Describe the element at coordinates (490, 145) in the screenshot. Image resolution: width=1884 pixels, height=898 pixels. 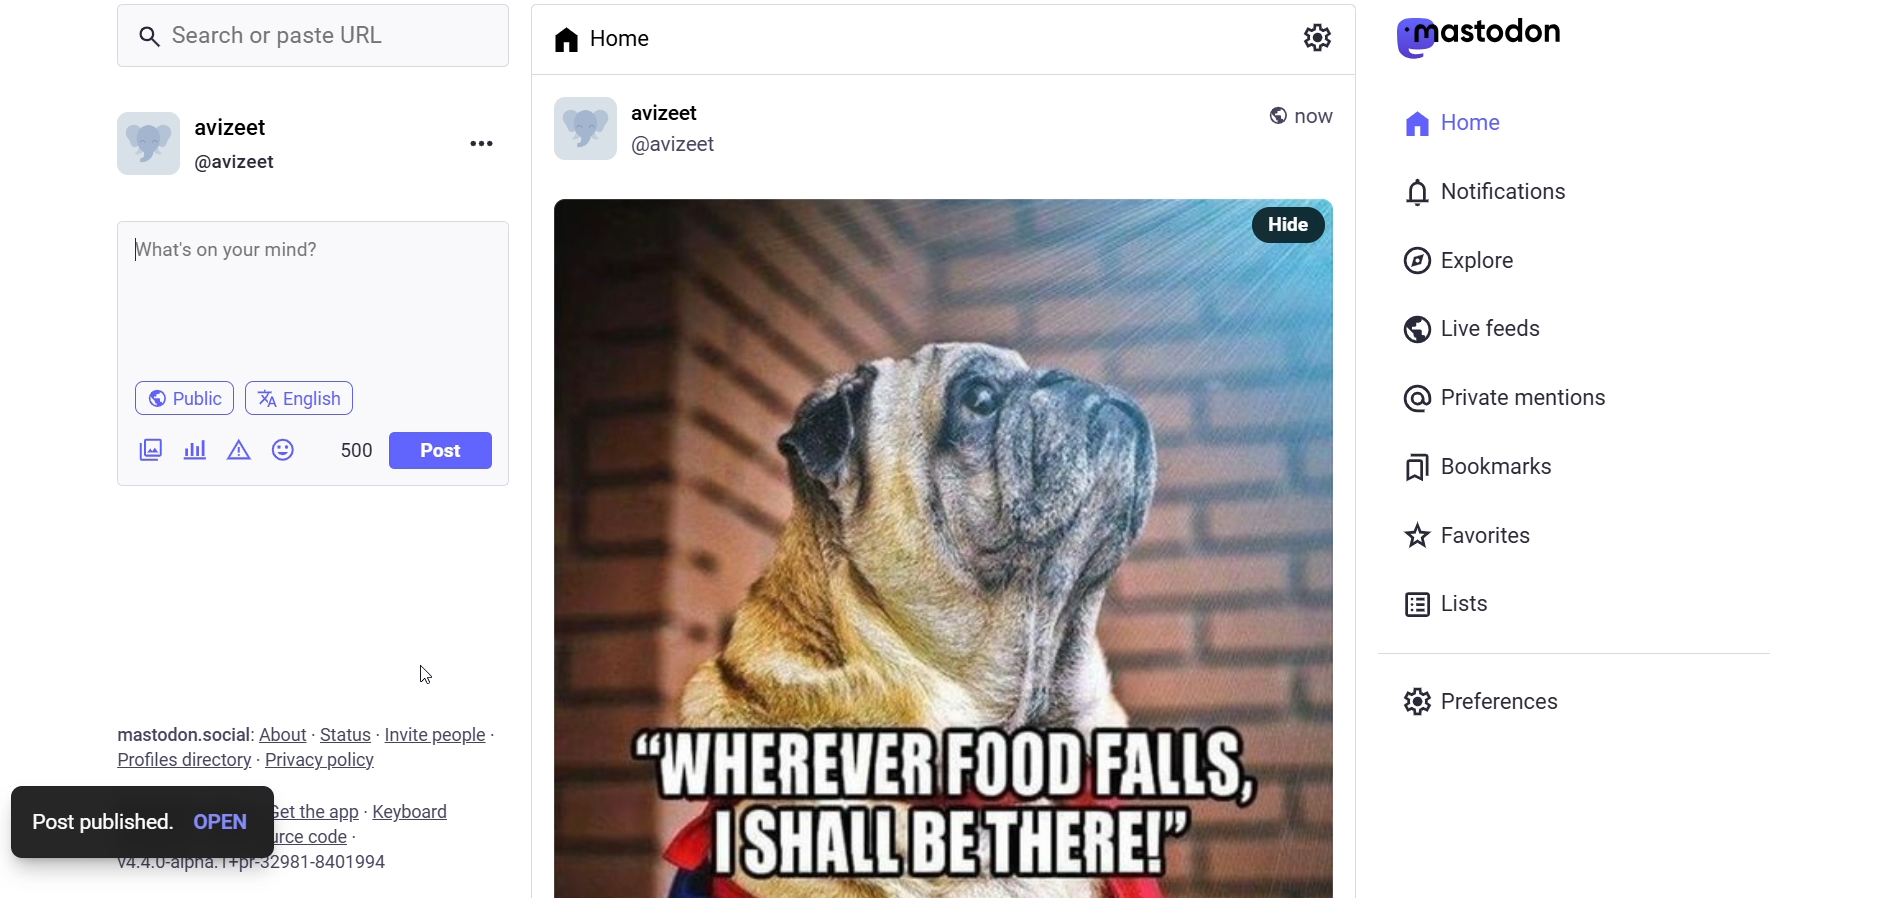
I see `more` at that location.